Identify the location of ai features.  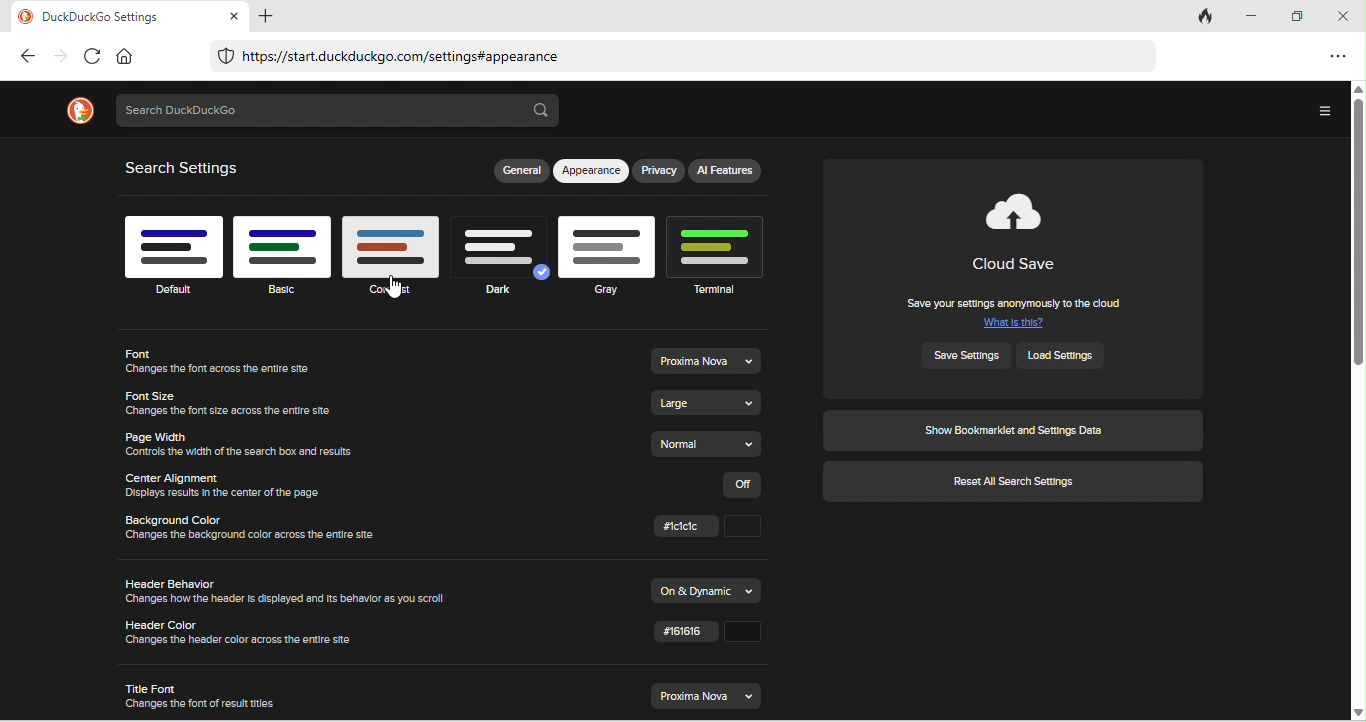
(727, 170).